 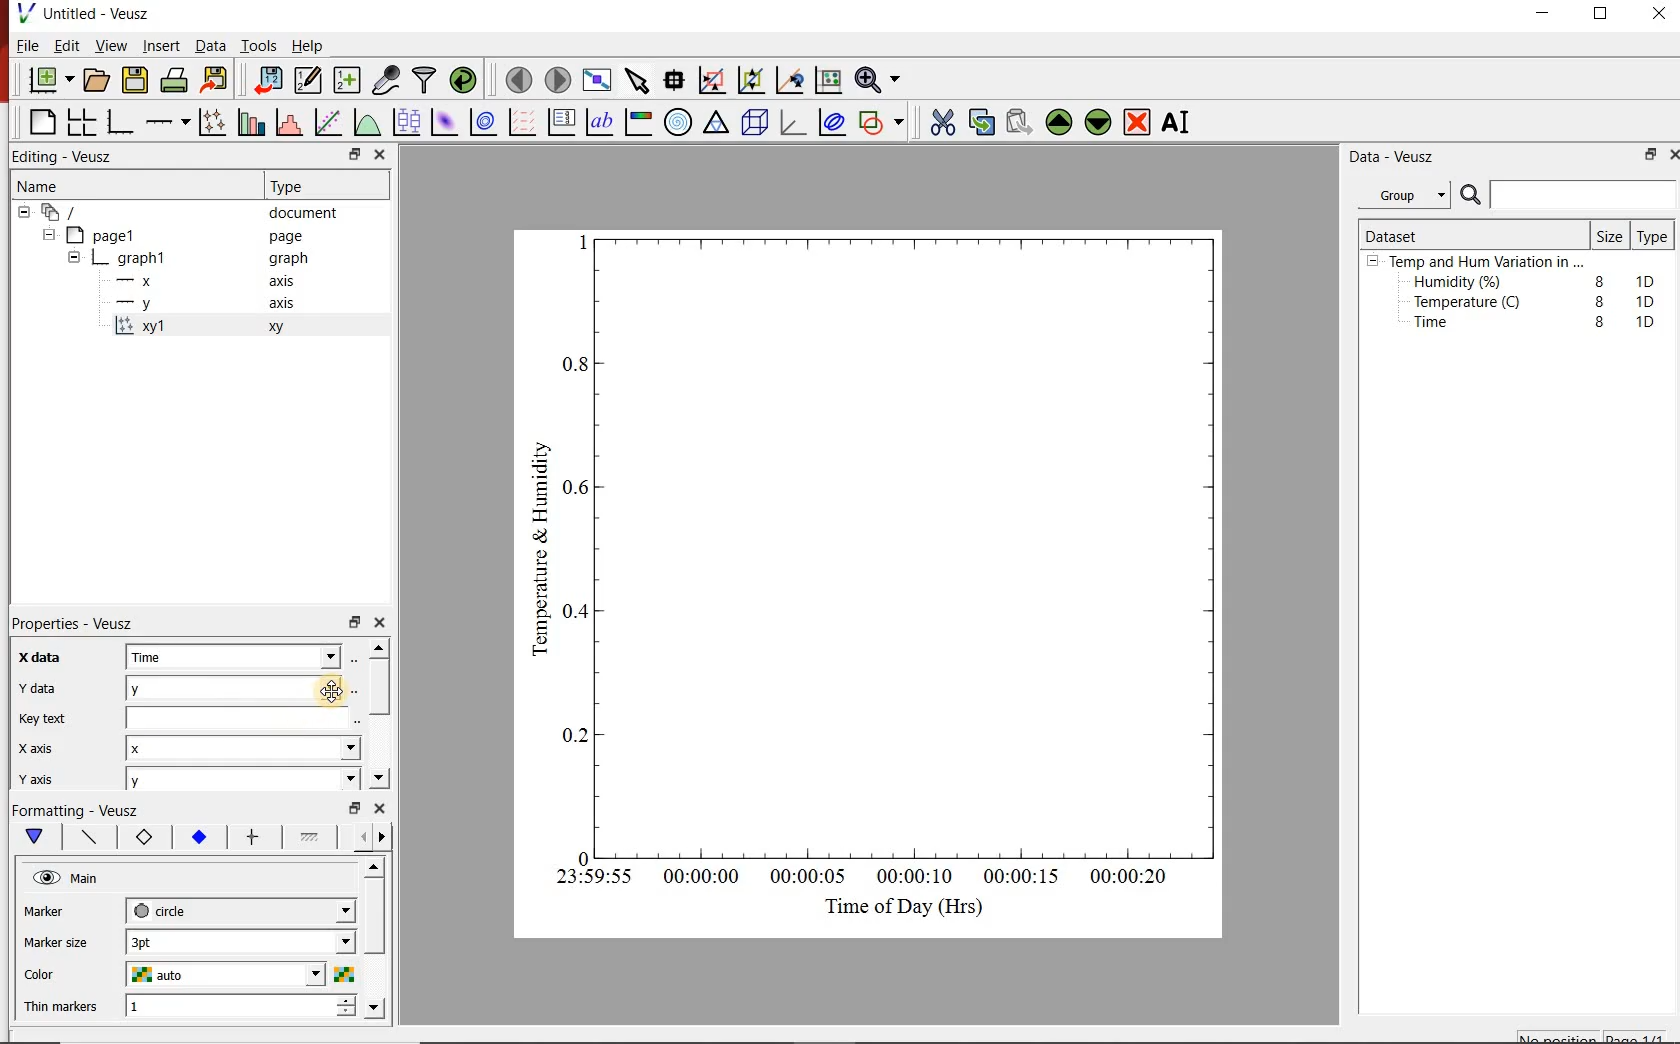 What do you see at coordinates (345, 1002) in the screenshot?
I see `increase` at bounding box center [345, 1002].